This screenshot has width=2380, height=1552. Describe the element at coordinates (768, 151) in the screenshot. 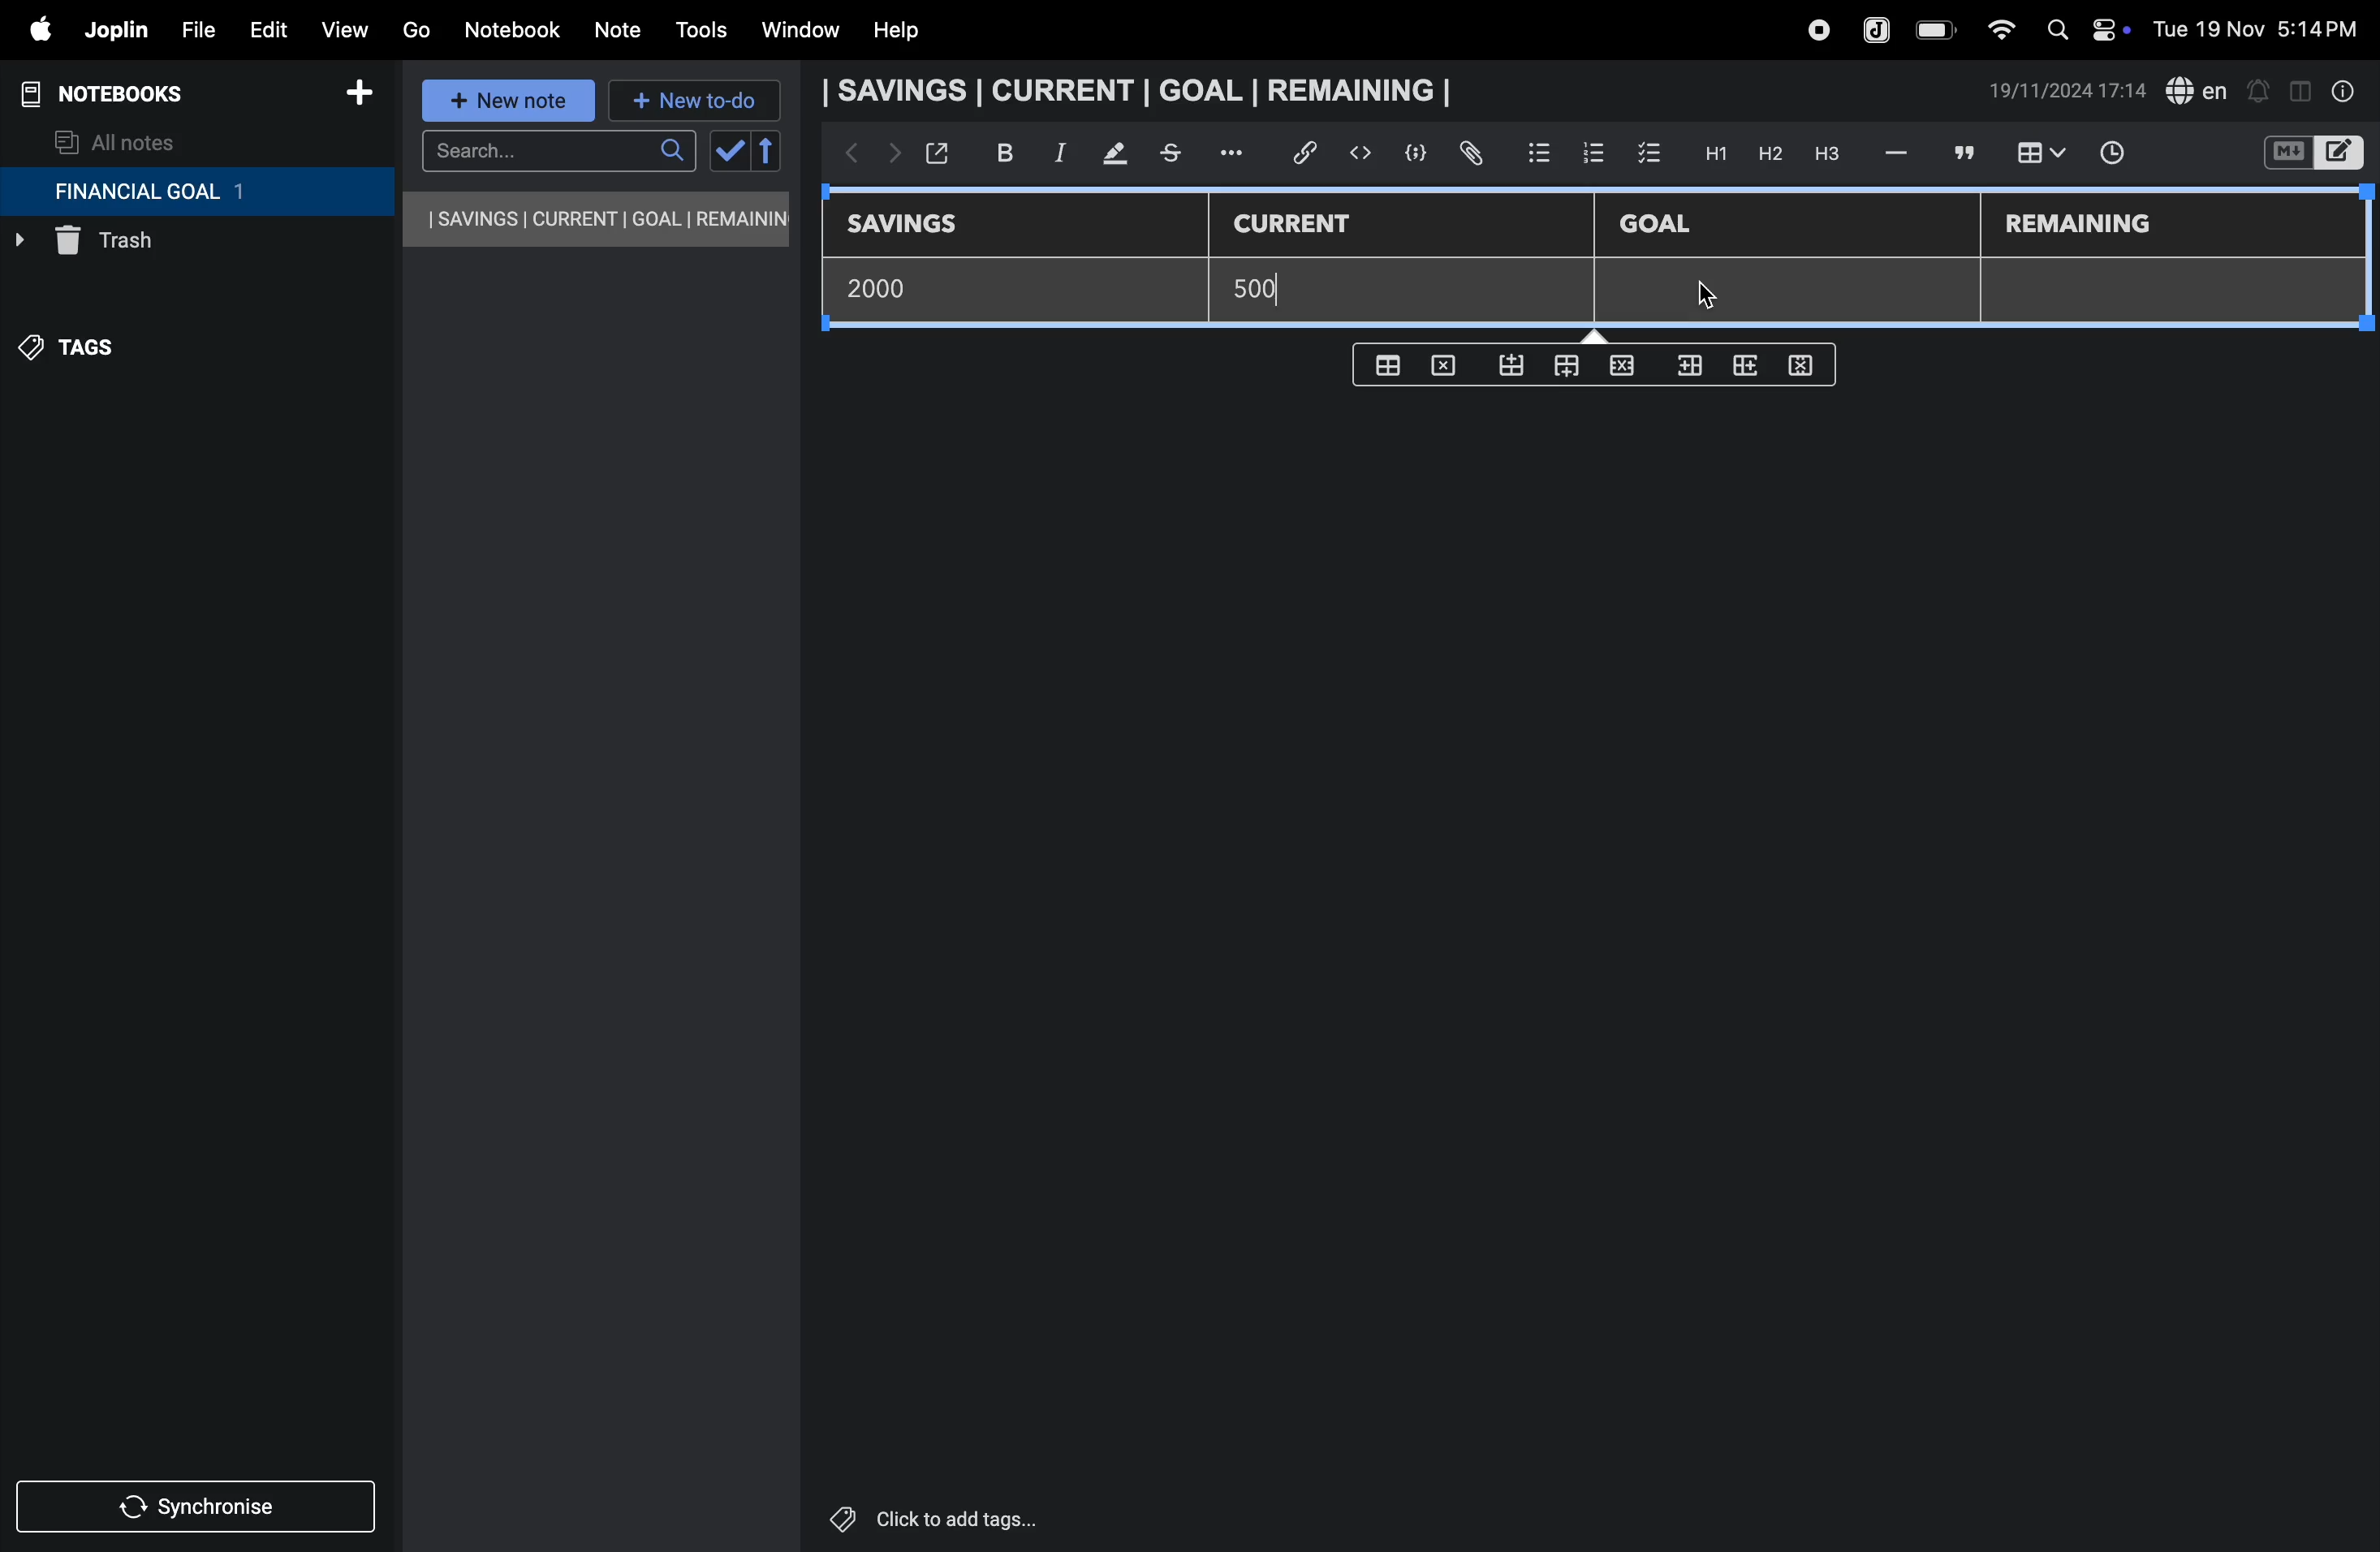

I see `reverse sort order` at that location.